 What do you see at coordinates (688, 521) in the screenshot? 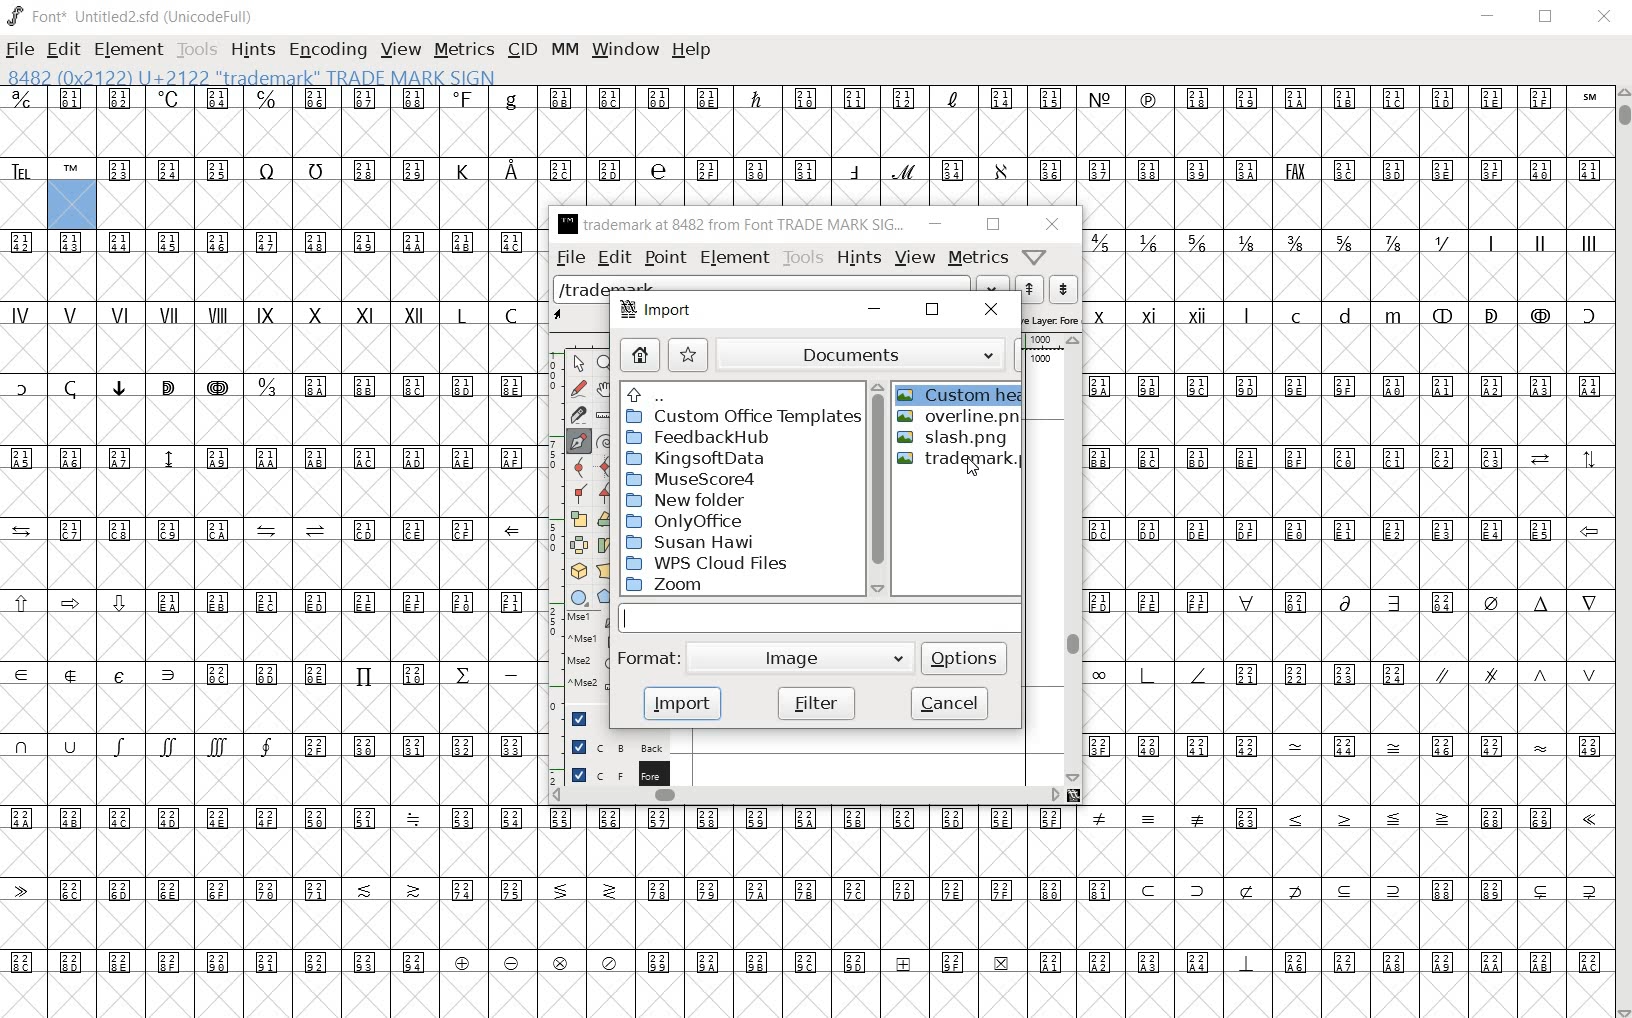
I see `Only Office` at bounding box center [688, 521].